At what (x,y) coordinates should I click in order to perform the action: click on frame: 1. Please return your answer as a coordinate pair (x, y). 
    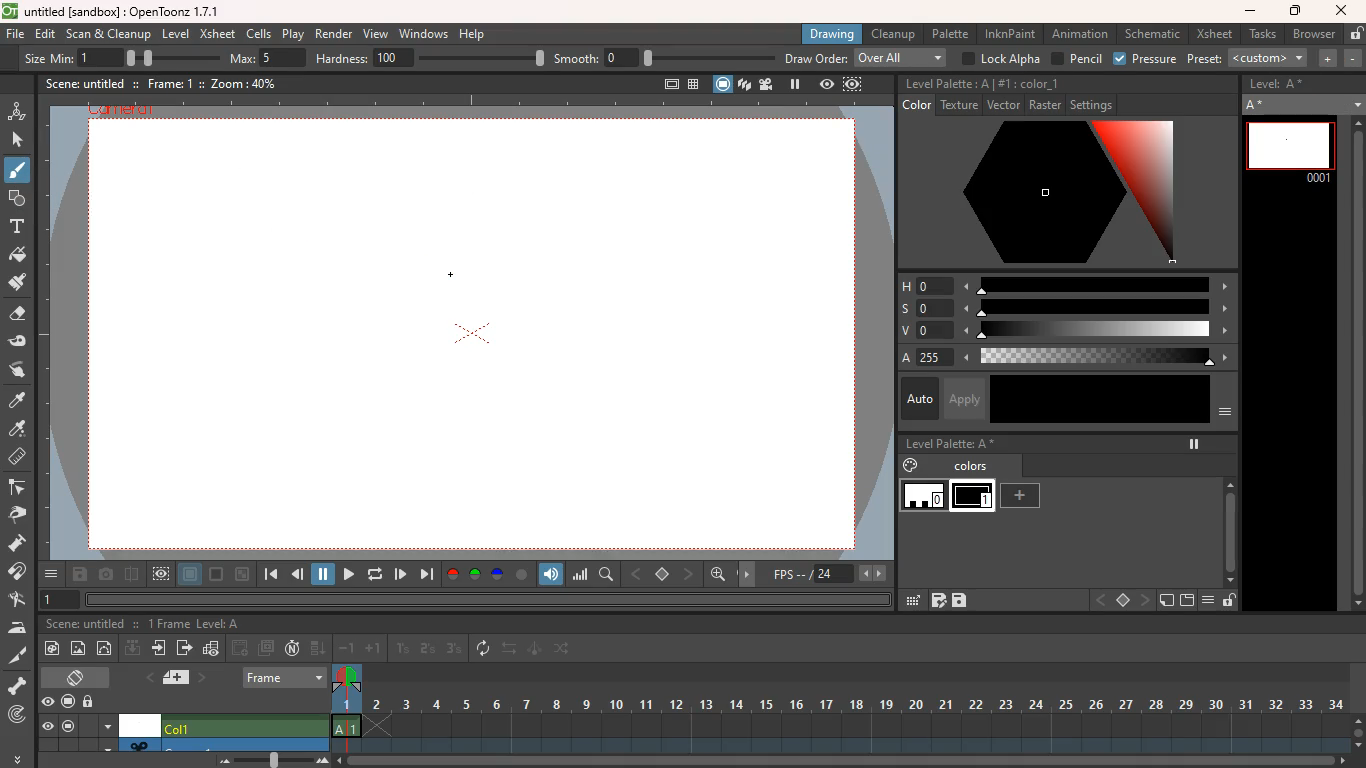
    Looking at the image, I should click on (168, 83).